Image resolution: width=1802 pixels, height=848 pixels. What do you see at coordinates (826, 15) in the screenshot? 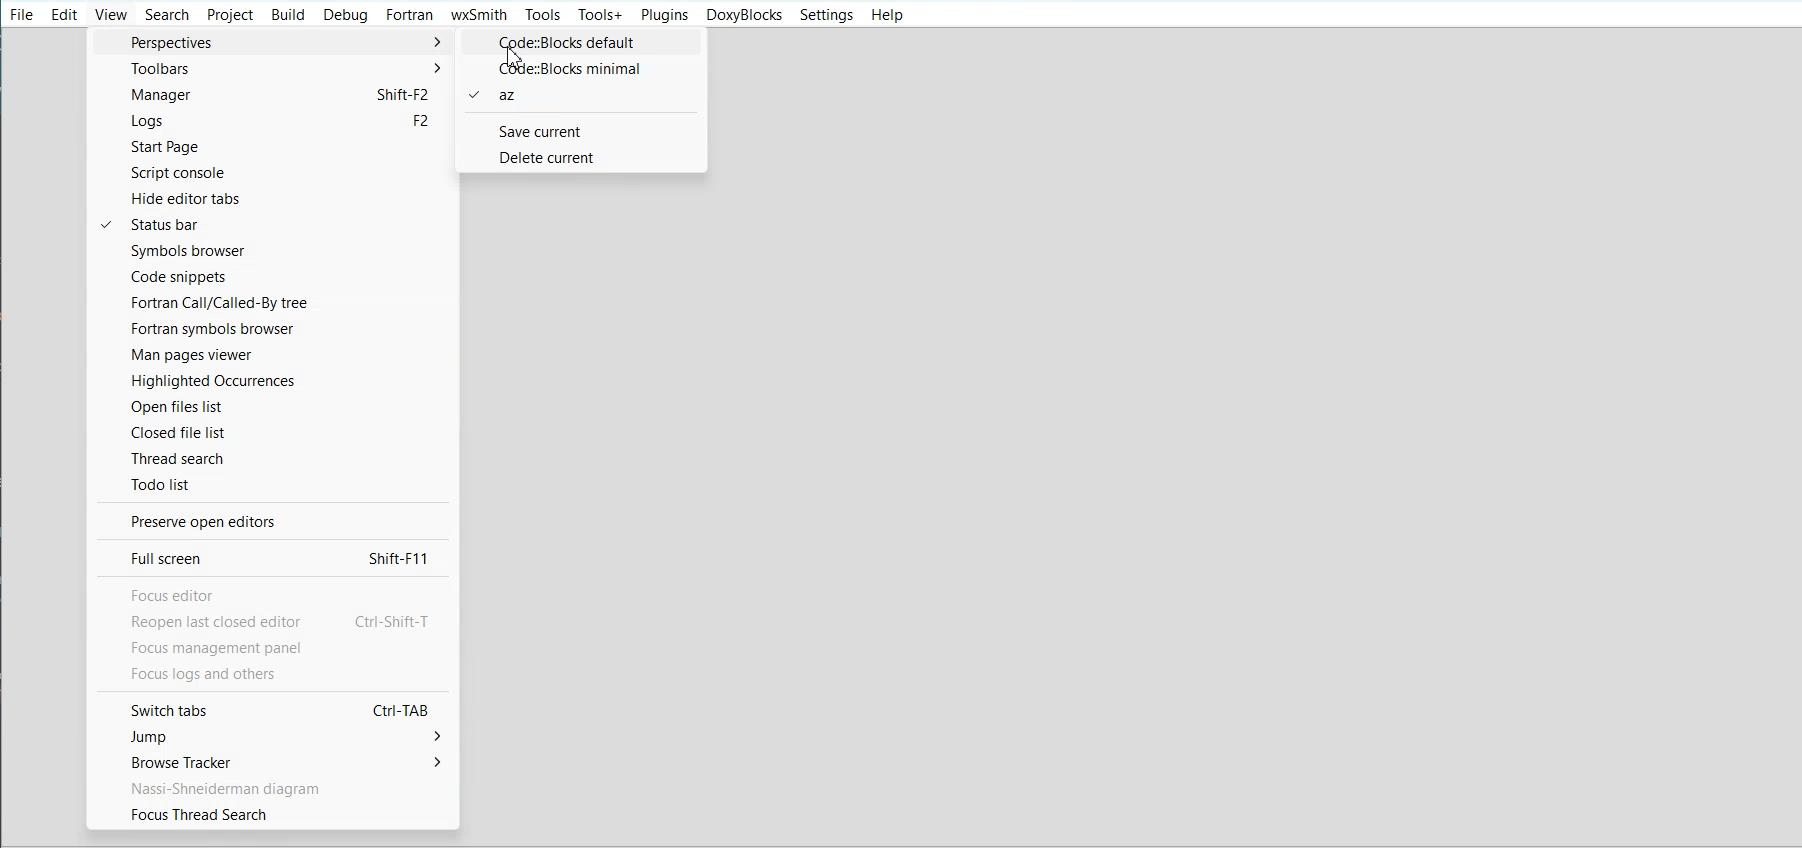
I see `Settings` at bounding box center [826, 15].